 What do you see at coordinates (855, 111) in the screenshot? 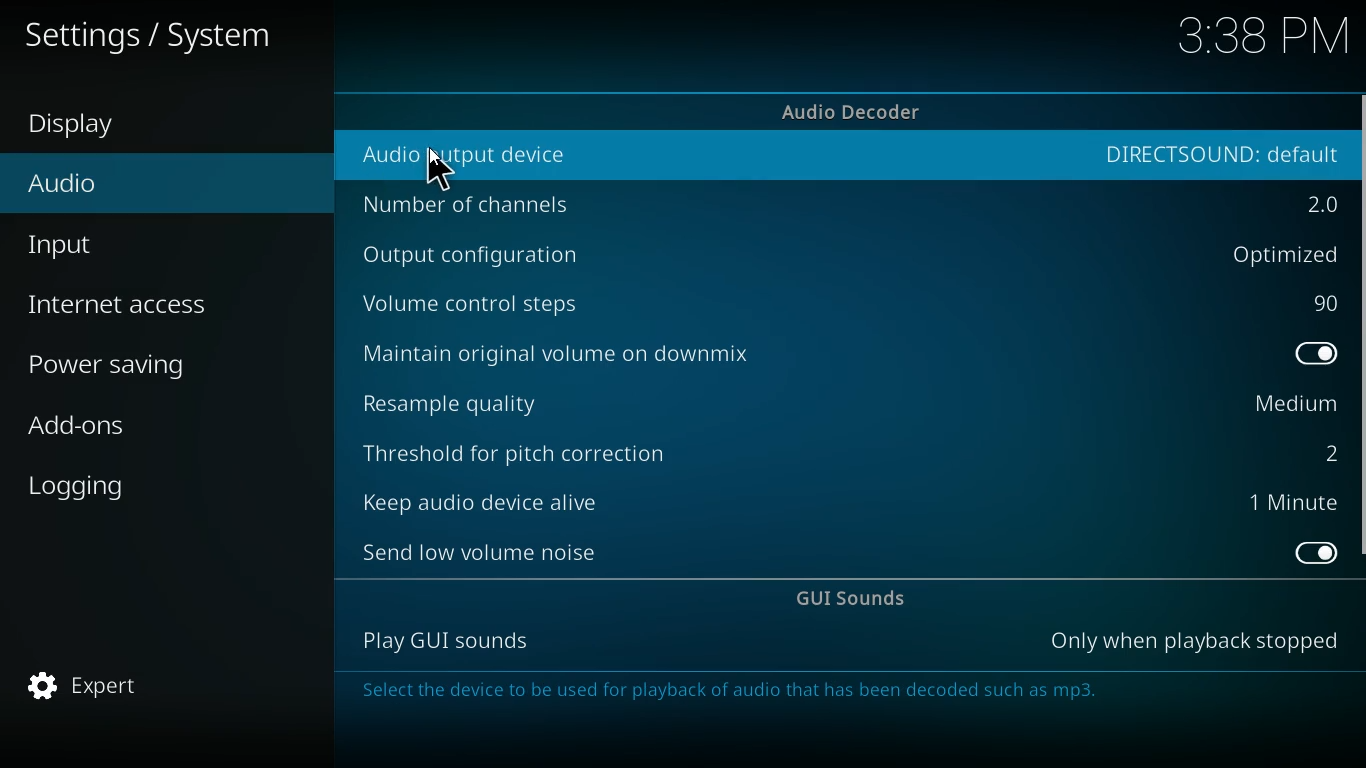
I see `audio decoder` at bounding box center [855, 111].